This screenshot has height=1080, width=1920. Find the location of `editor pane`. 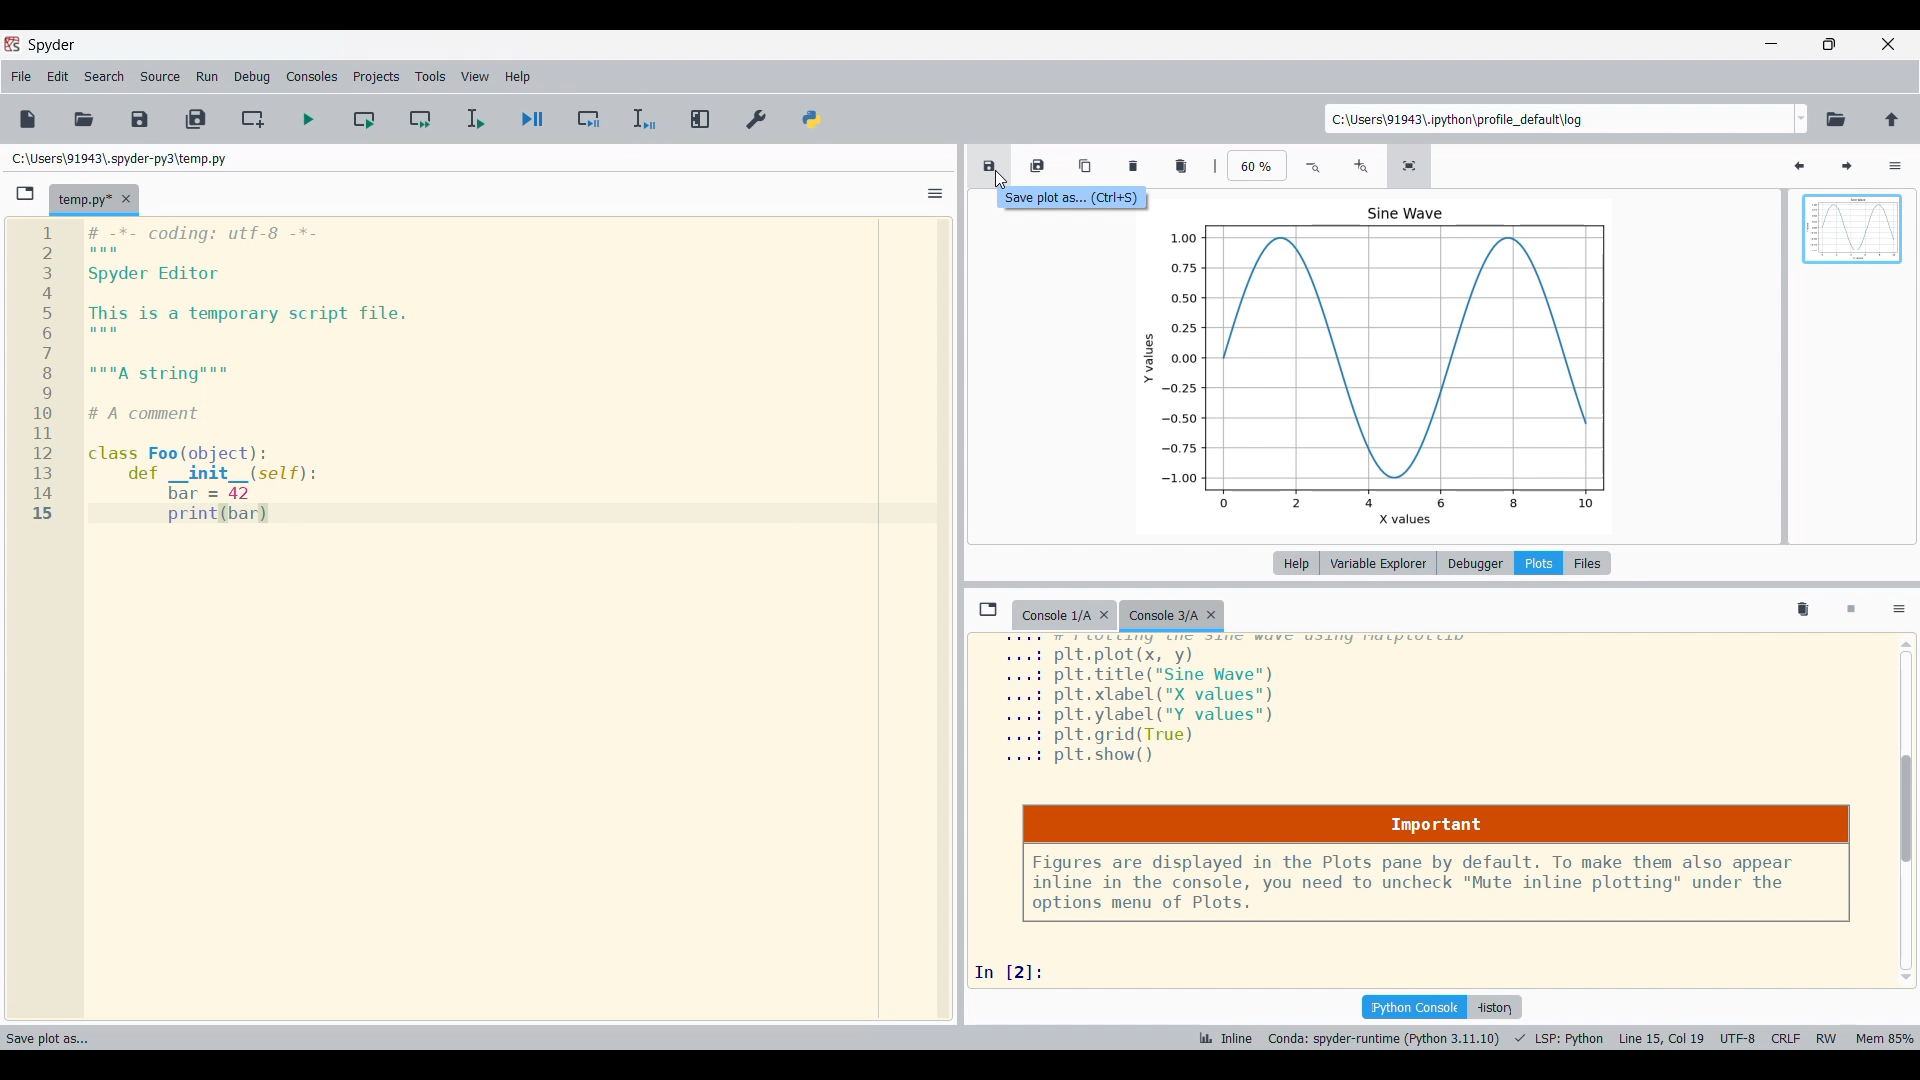

editor pane is located at coordinates (454, 375).